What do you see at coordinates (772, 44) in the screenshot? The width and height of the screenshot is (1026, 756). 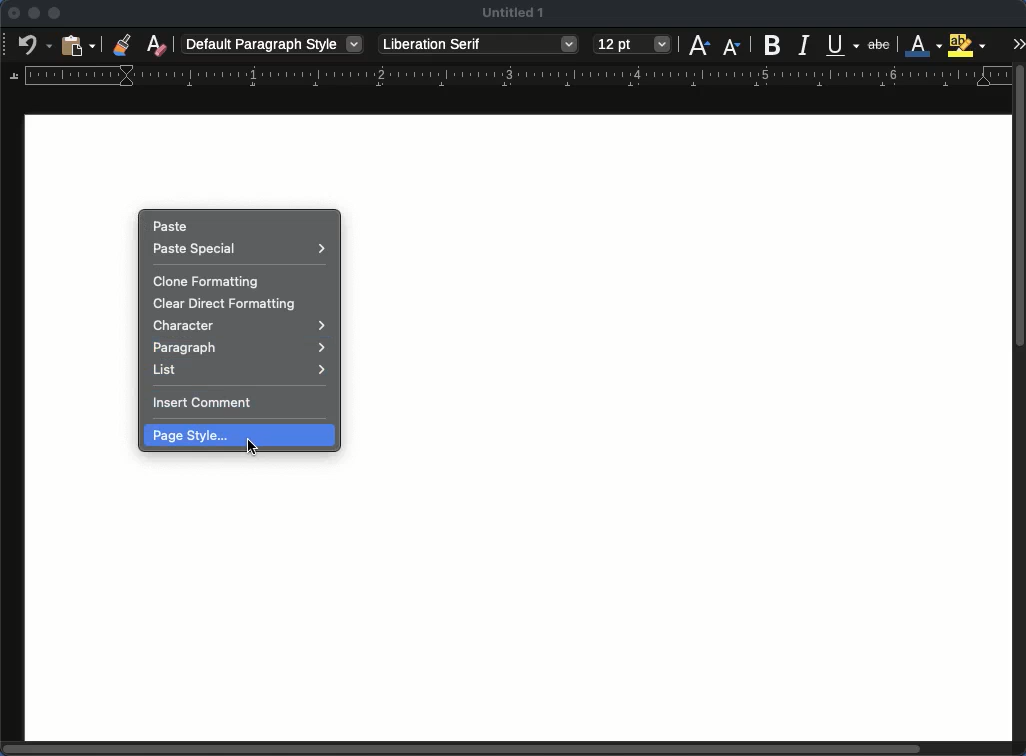 I see `bold` at bounding box center [772, 44].